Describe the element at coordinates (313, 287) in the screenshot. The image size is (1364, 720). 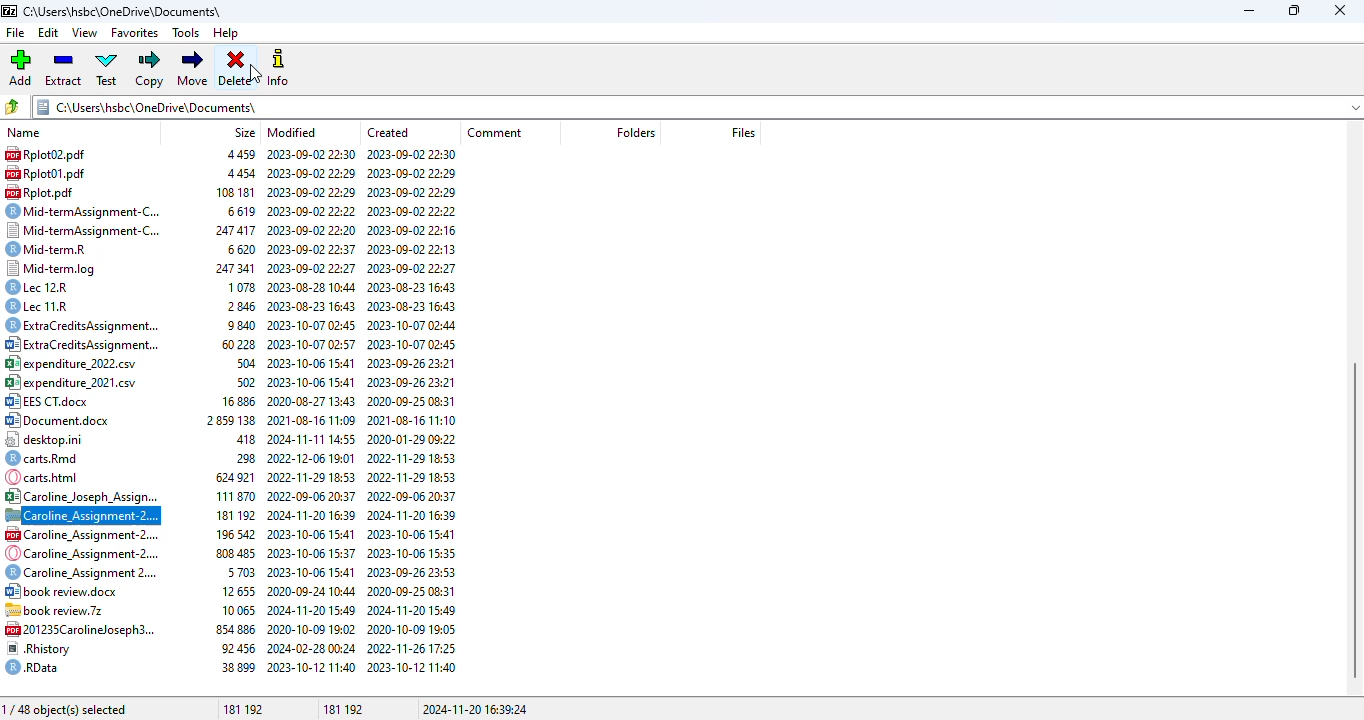
I see `2023-08-28 10:44` at that location.